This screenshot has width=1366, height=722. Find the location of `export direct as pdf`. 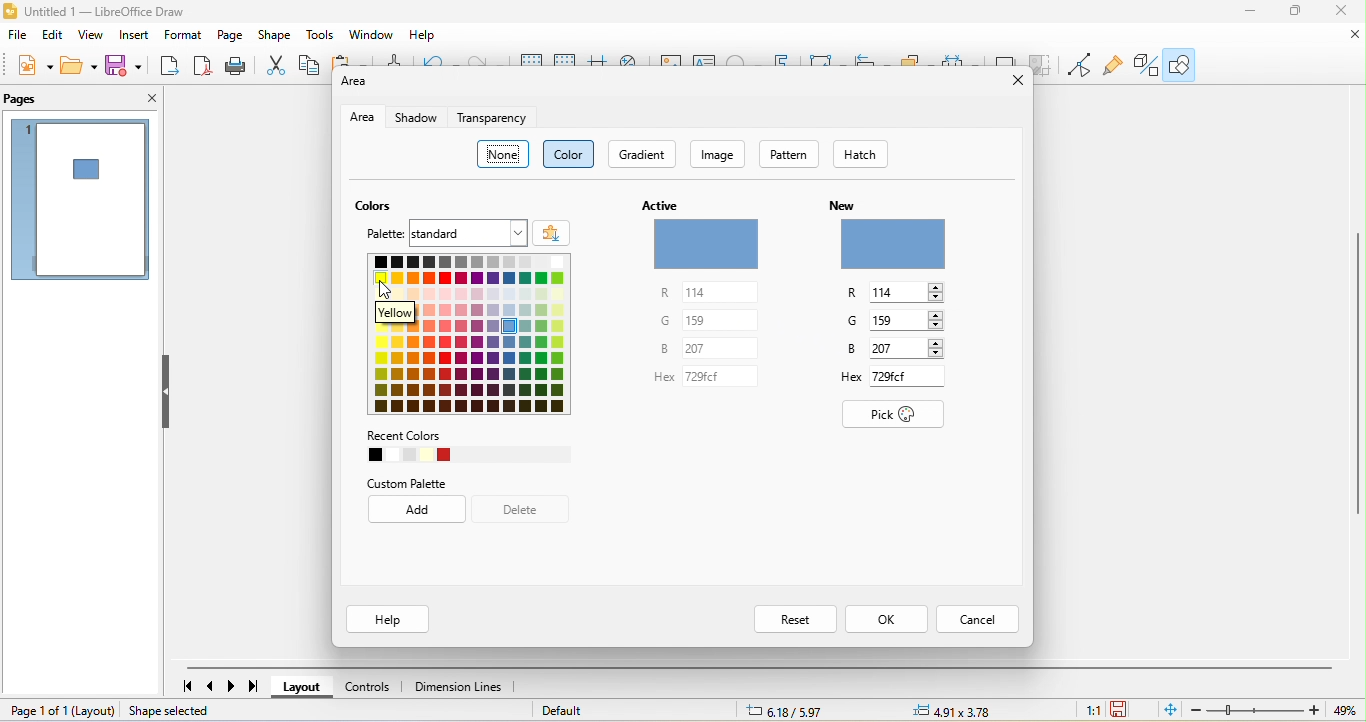

export direct as pdf is located at coordinates (203, 68).